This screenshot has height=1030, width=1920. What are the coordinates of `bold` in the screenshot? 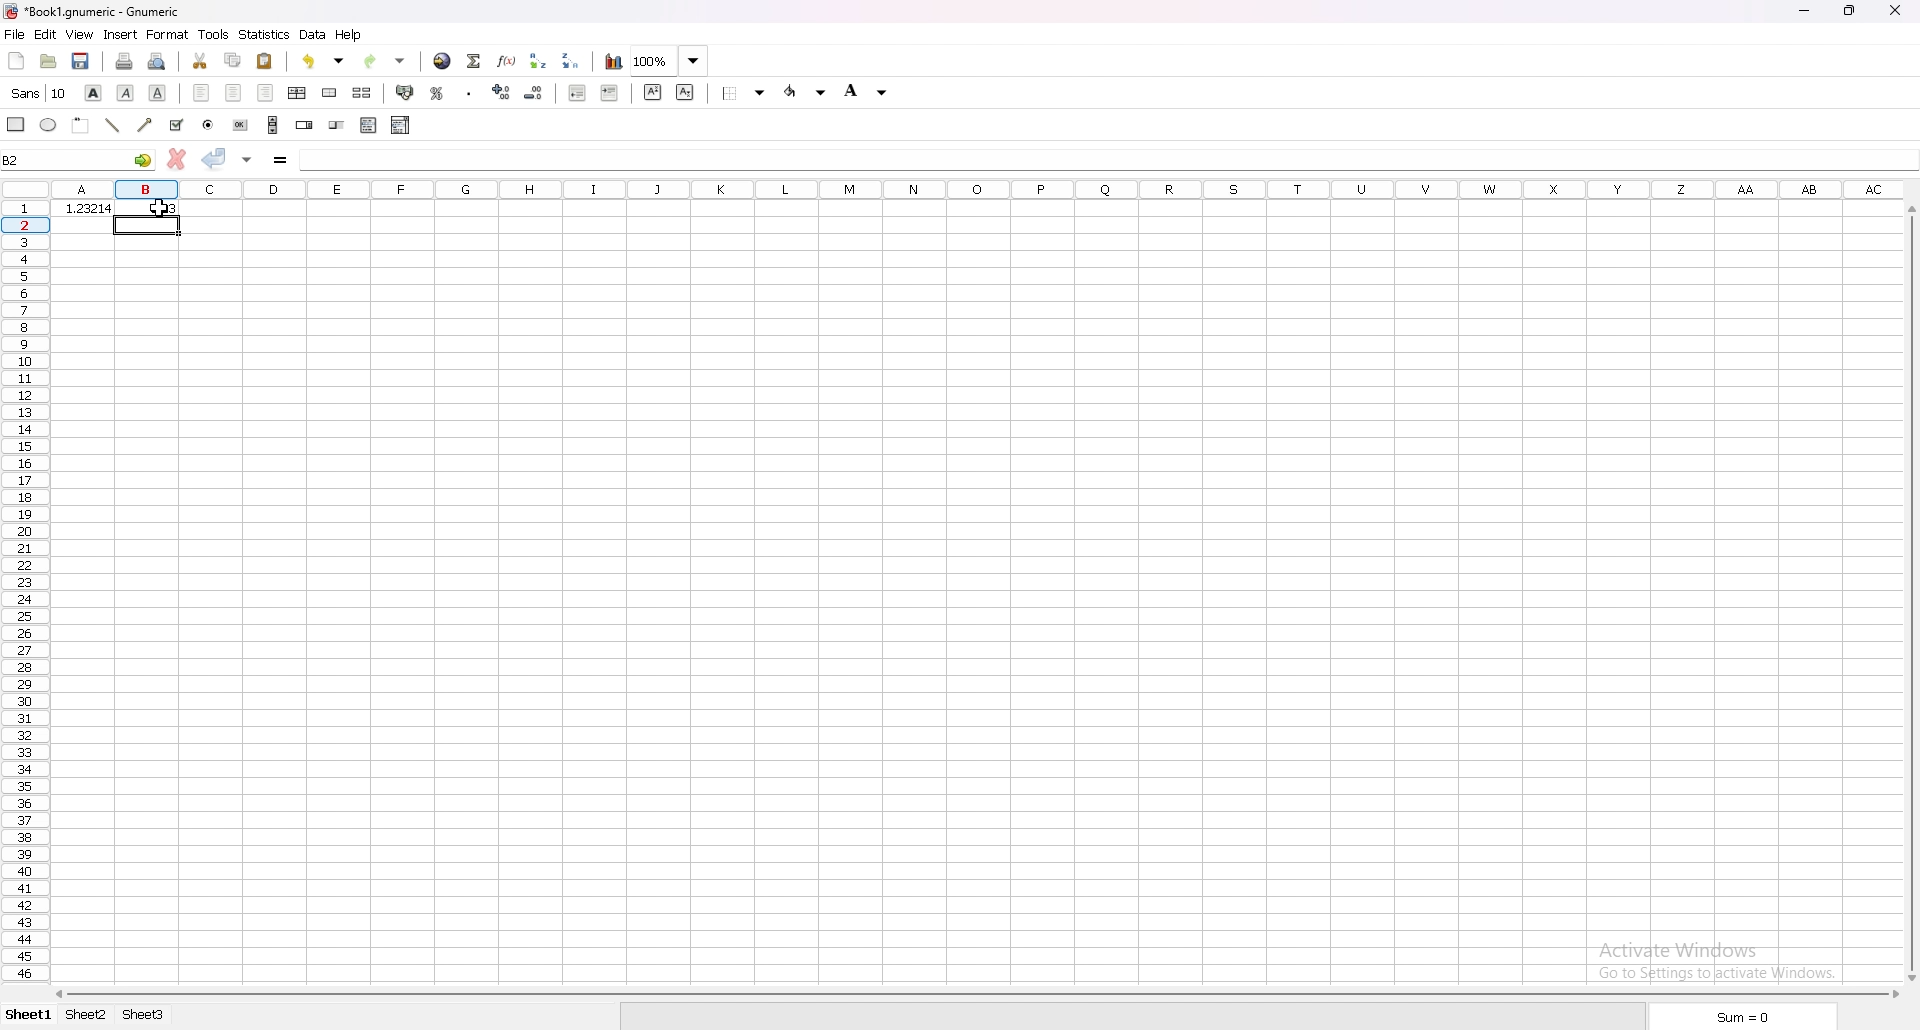 It's located at (94, 93).